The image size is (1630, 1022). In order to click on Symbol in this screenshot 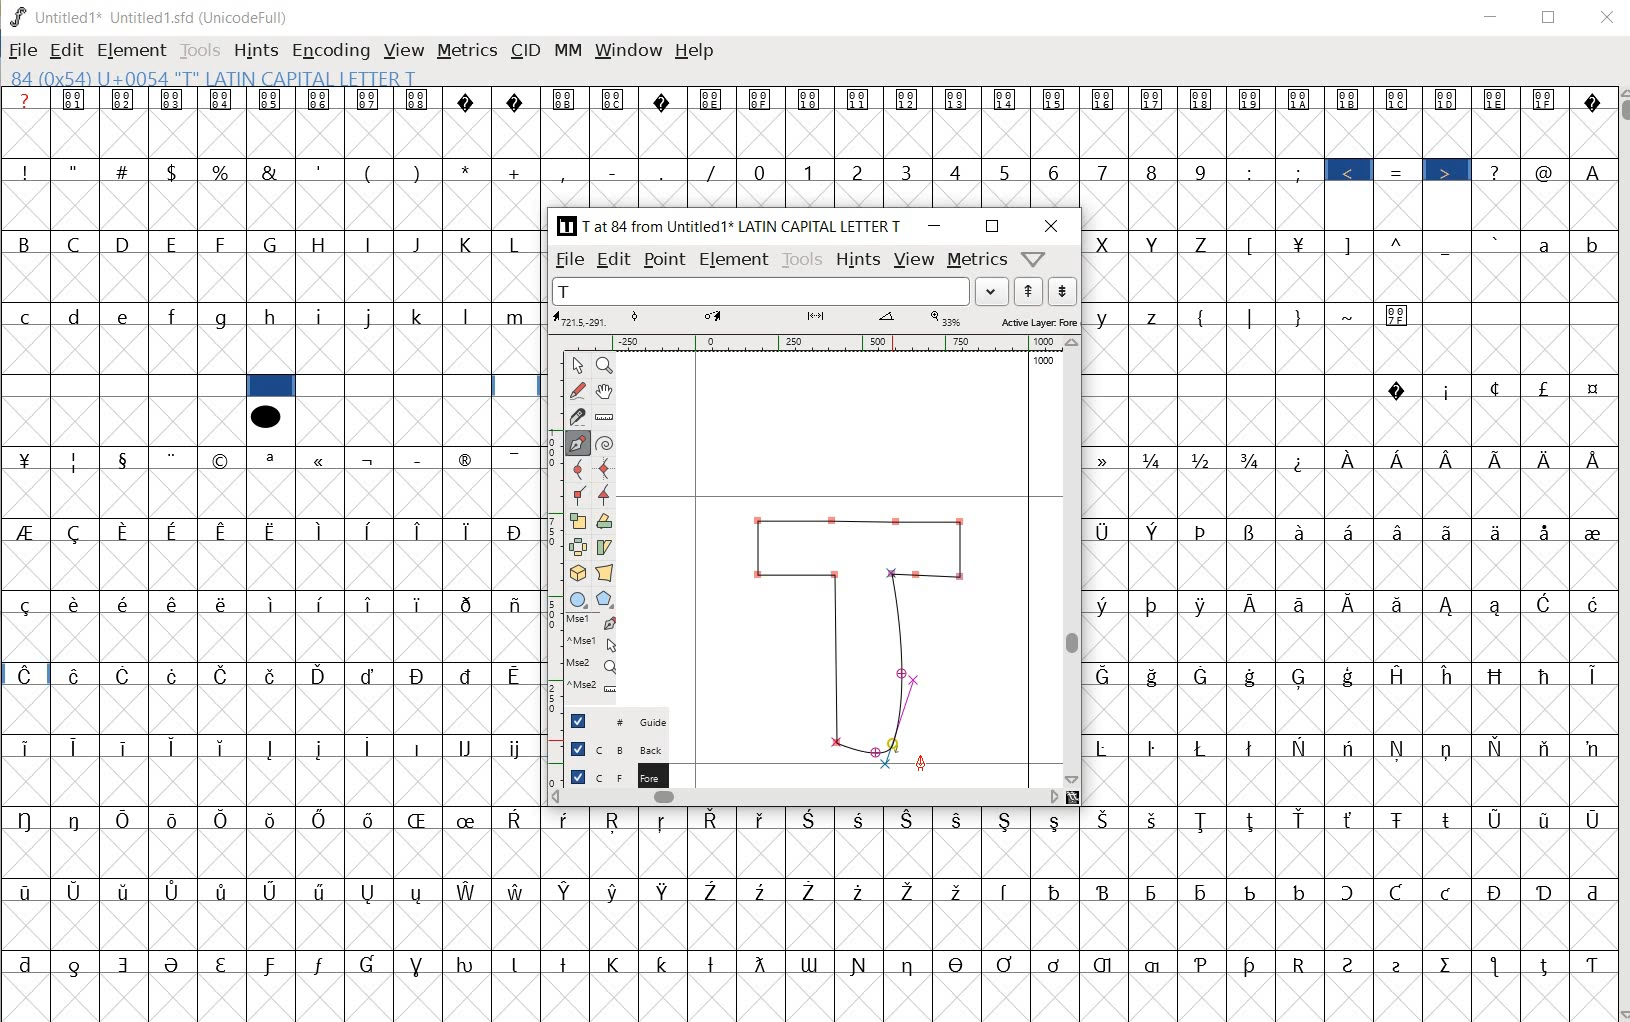, I will do `click(372, 458)`.